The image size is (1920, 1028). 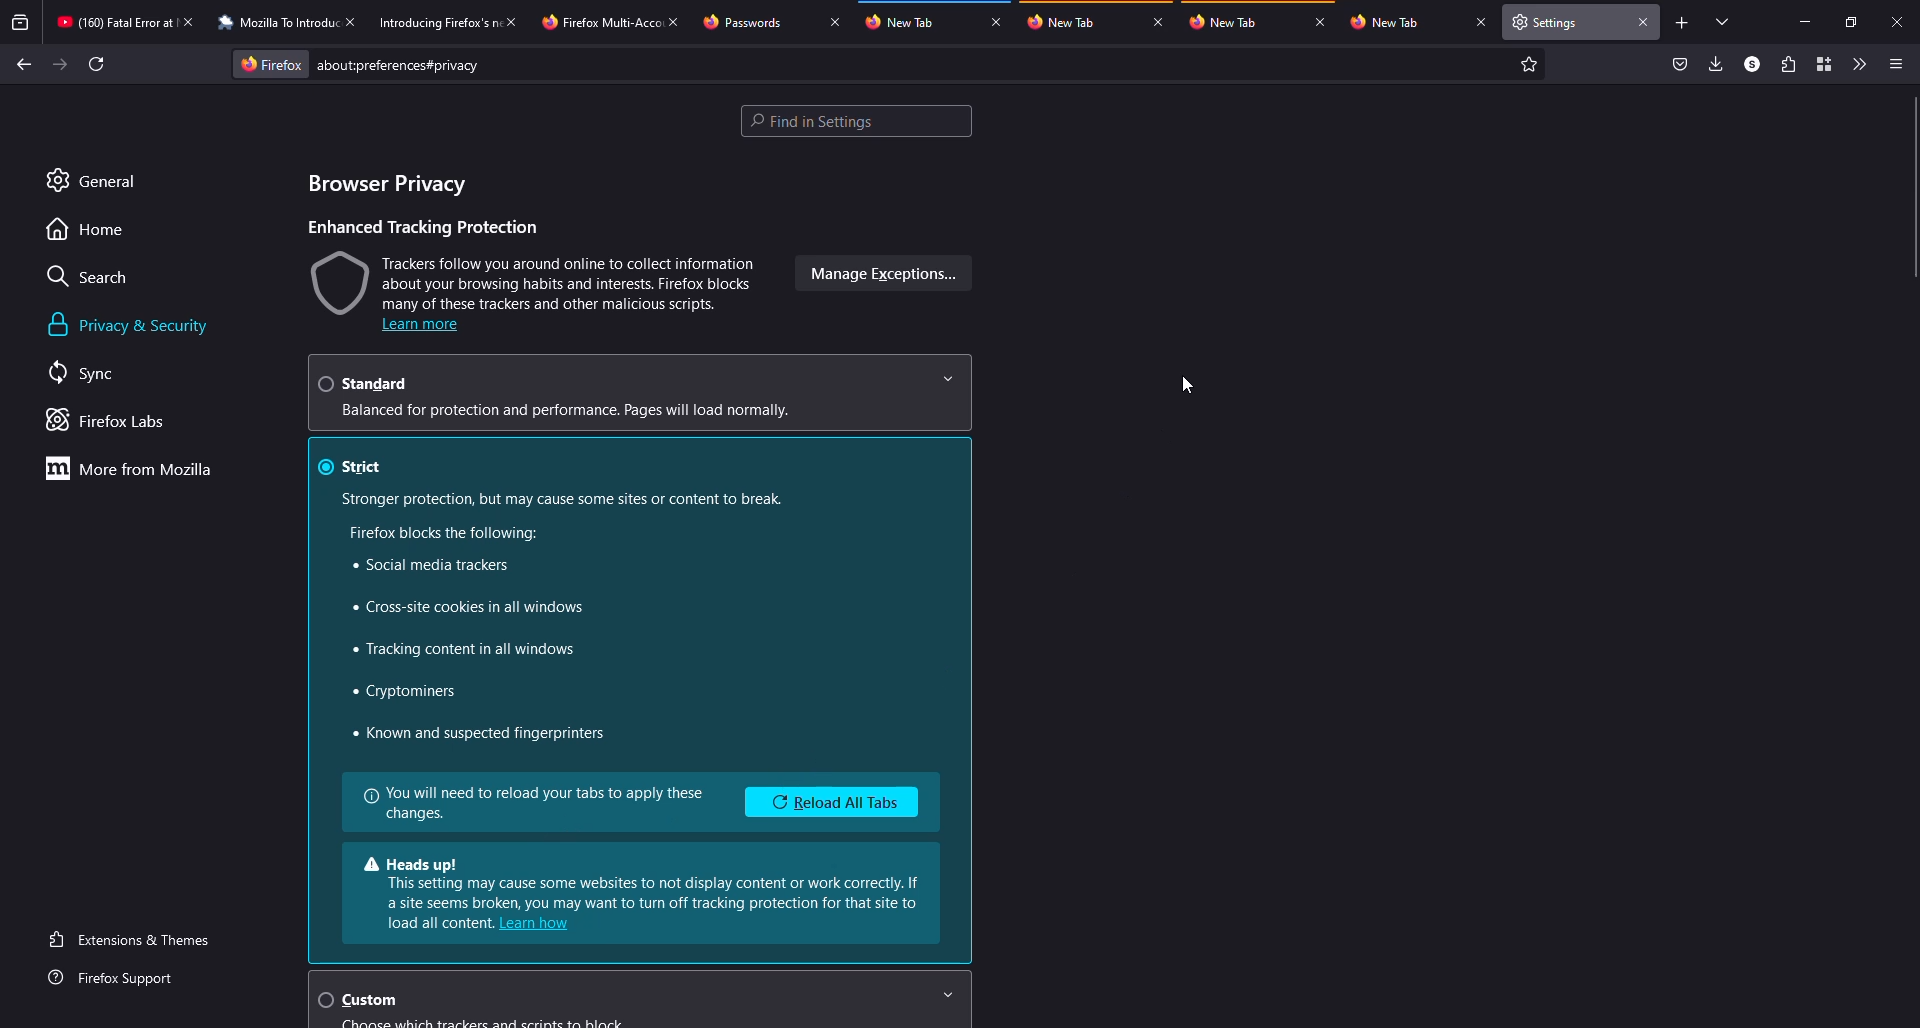 What do you see at coordinates (856, 121) in the screenshot?
I see `find` at bounding box center [856, 121].